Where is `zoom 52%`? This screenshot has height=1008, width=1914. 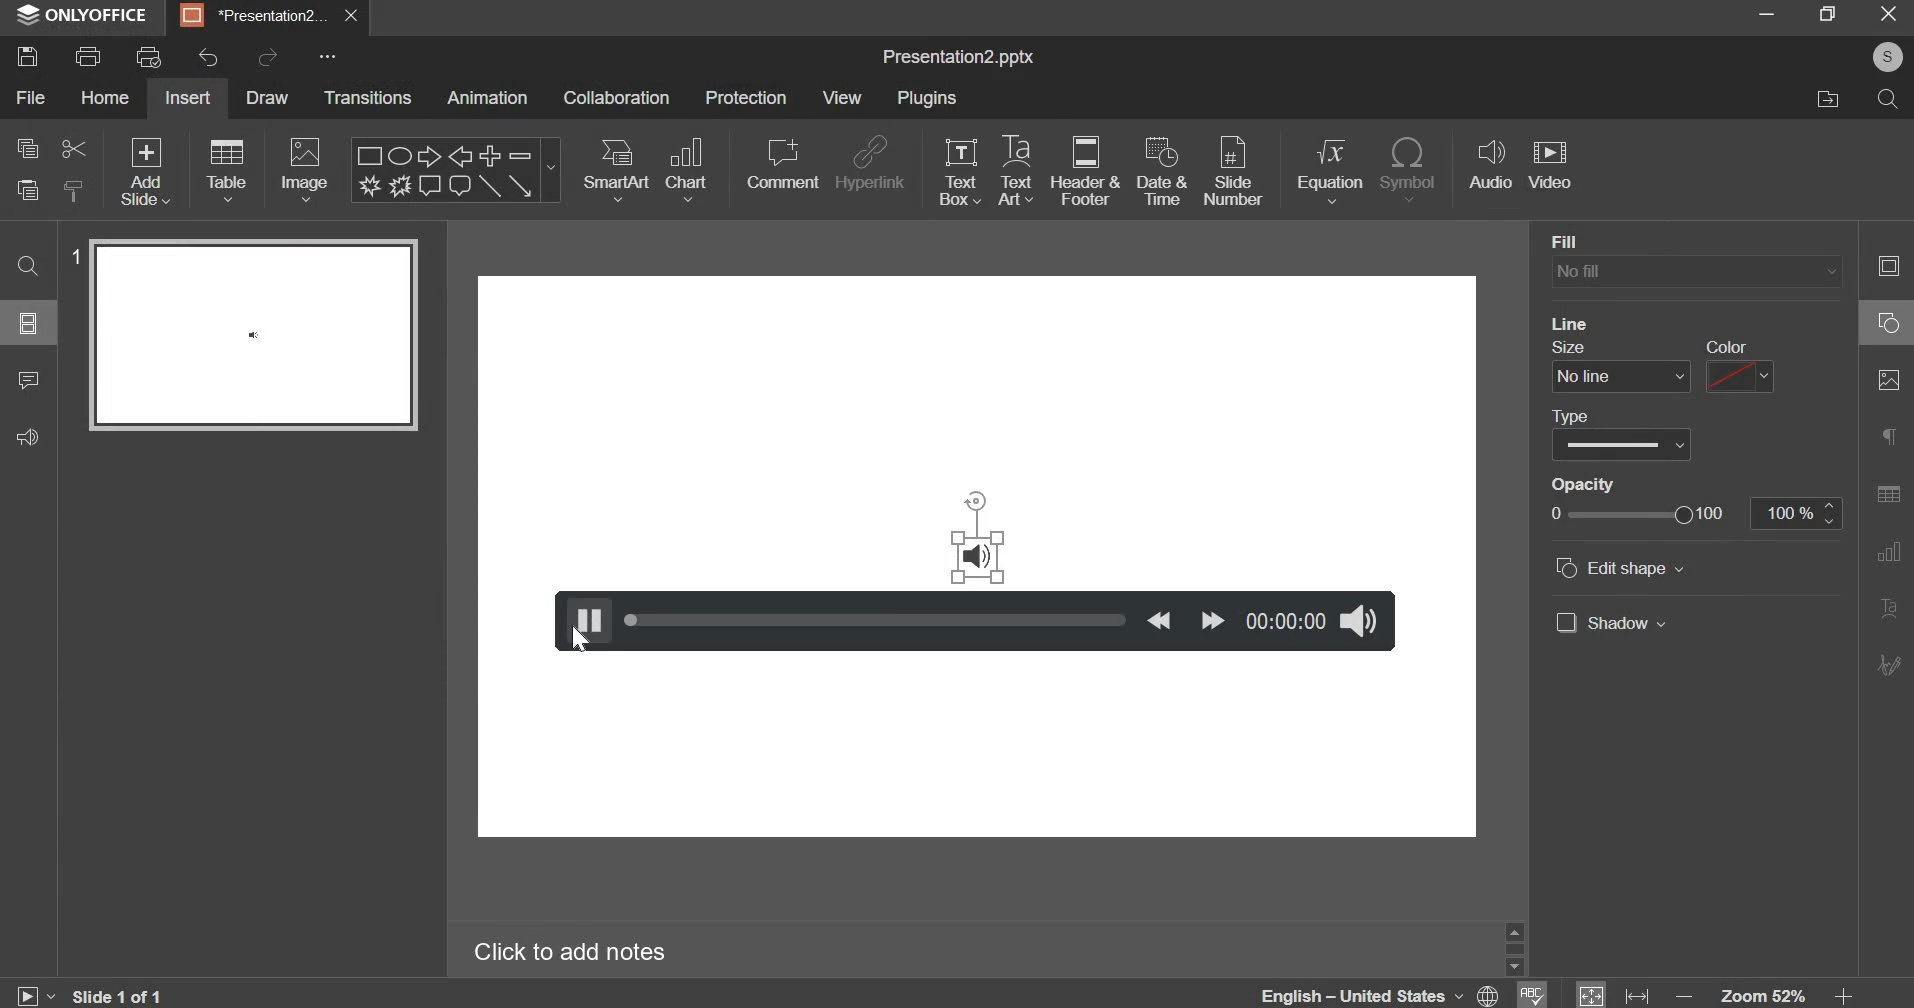 zoom 52% is located at coordinates (1764, 994).